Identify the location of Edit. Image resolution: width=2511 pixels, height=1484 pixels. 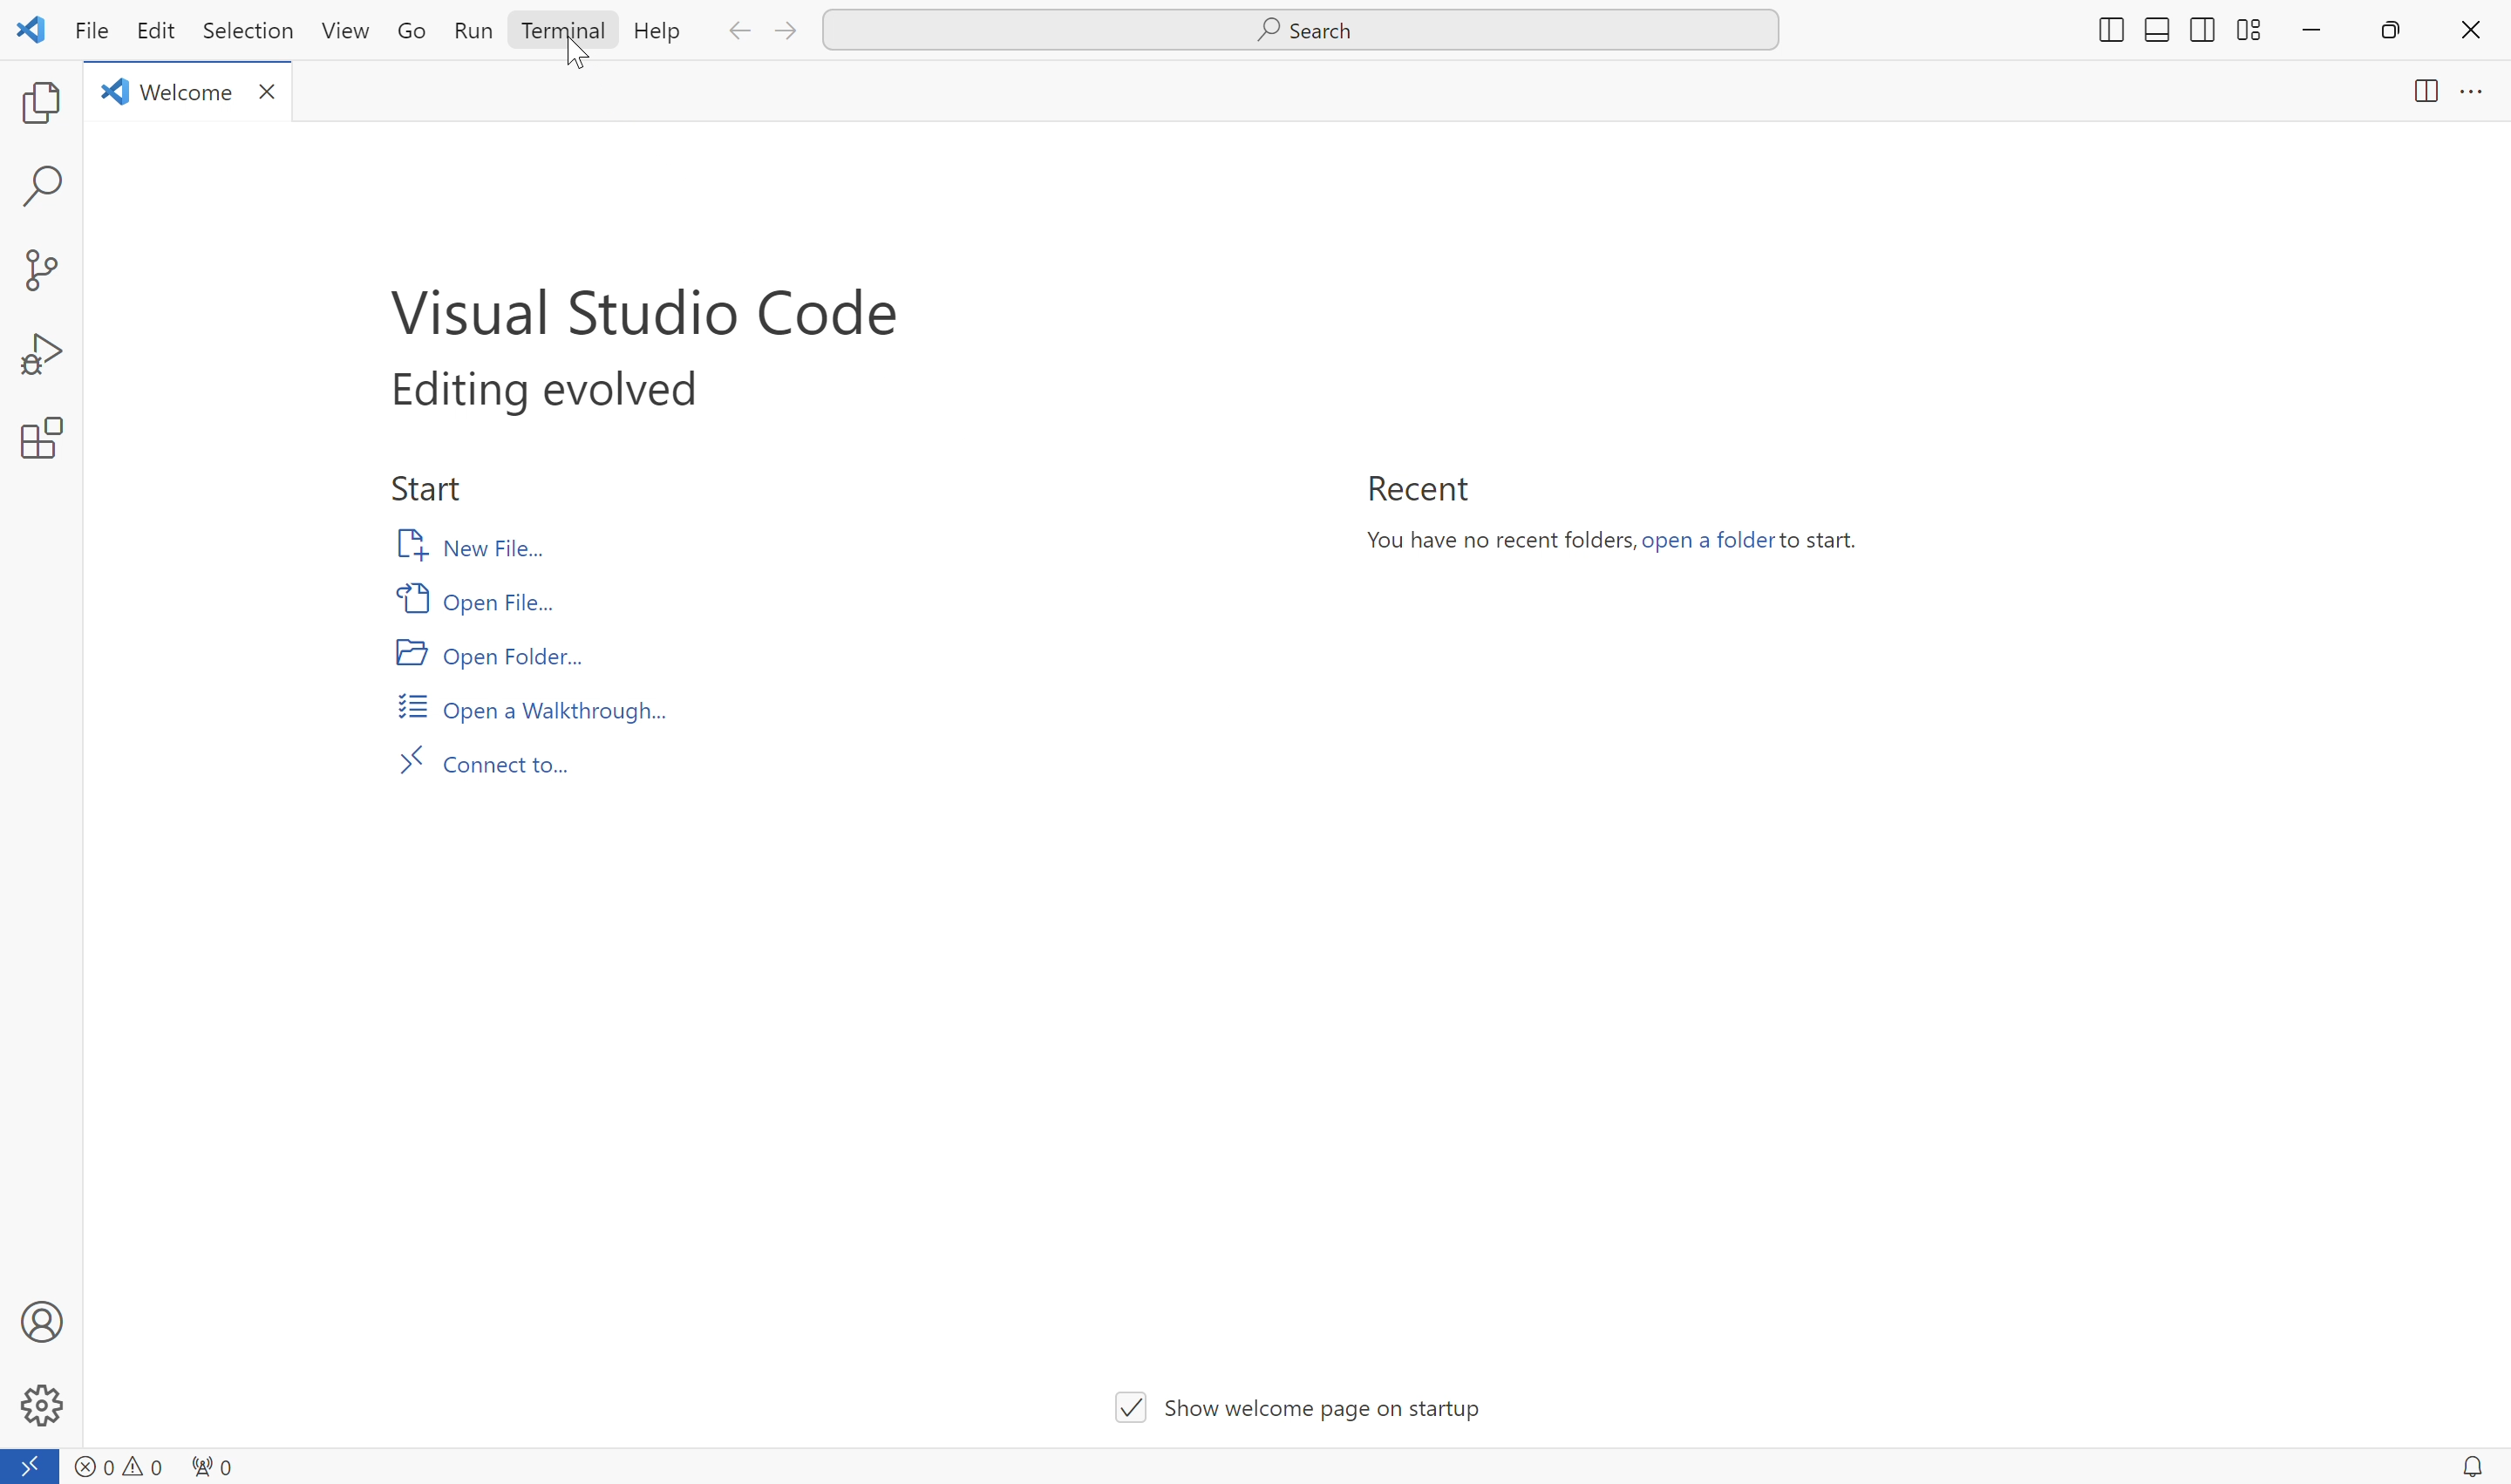
(154, 31).